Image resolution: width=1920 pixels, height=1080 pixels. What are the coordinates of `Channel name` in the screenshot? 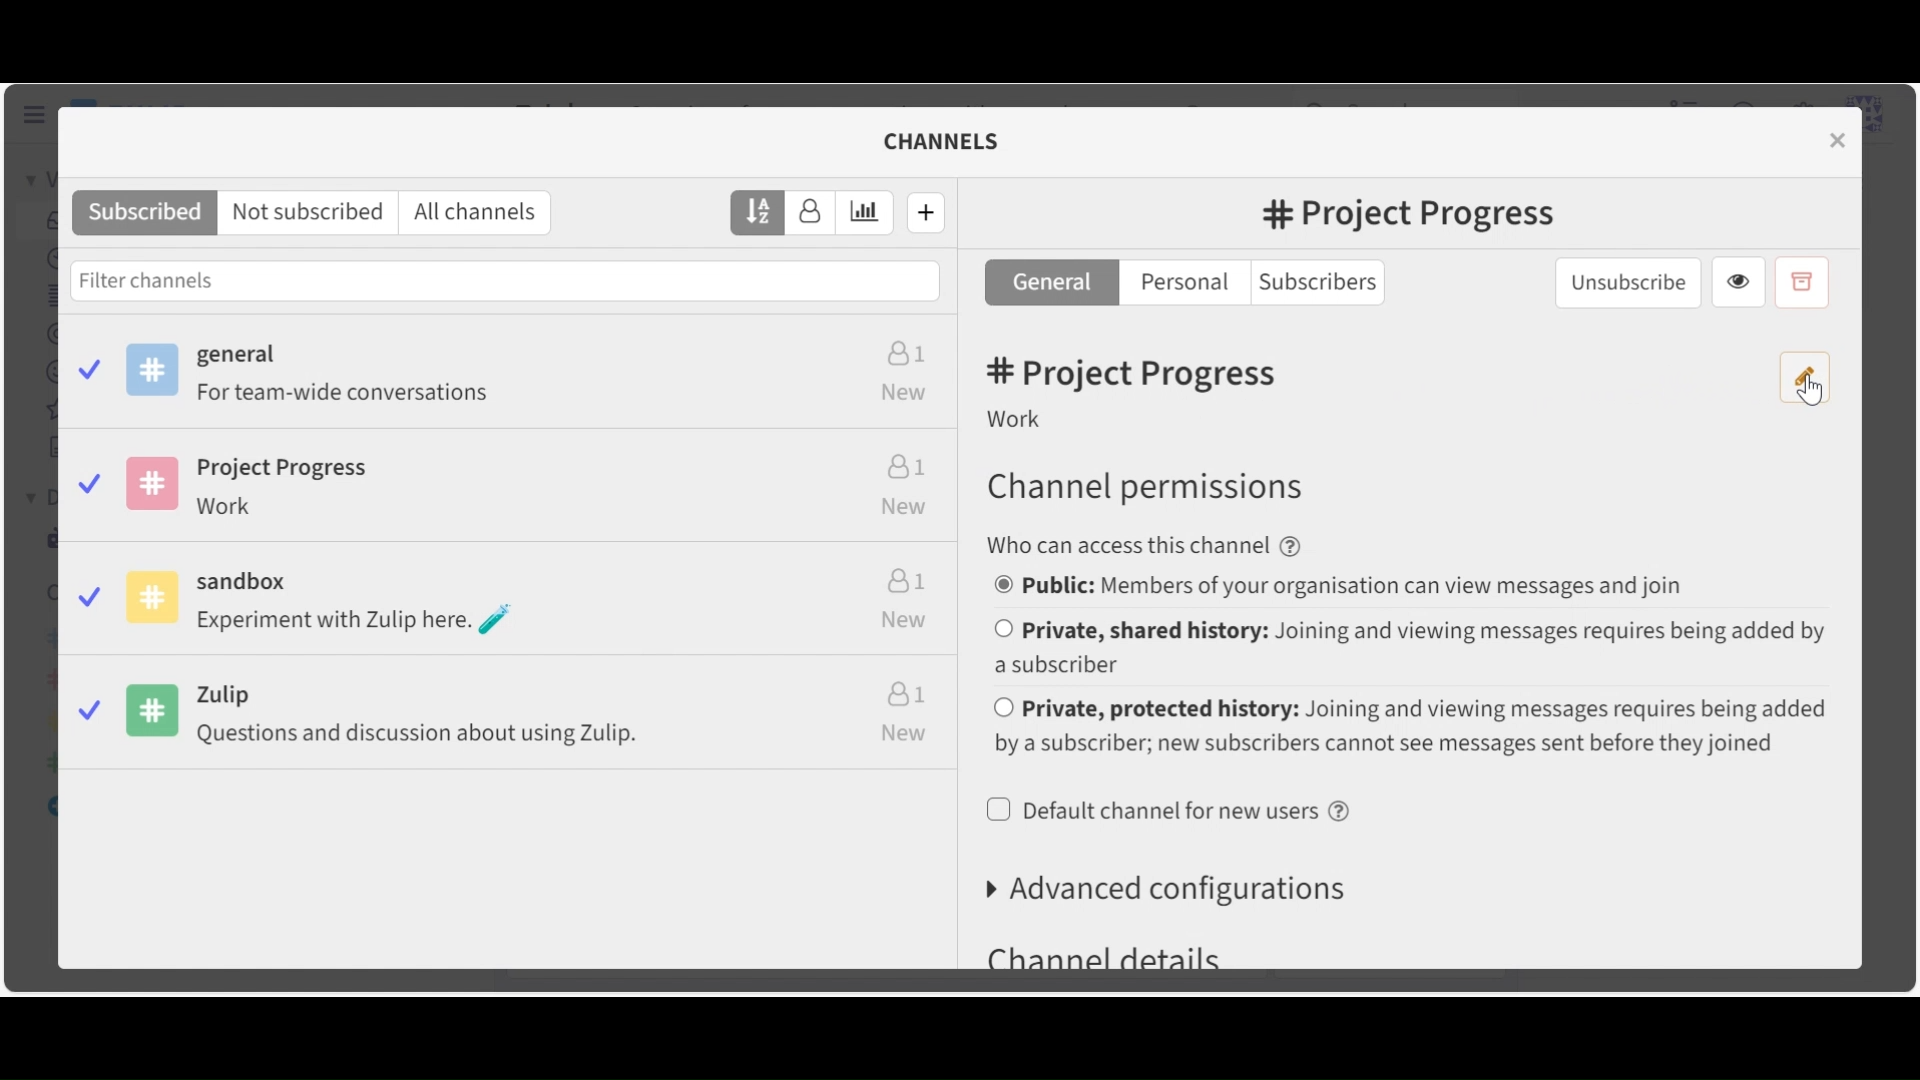 It's located at (1407, 216).